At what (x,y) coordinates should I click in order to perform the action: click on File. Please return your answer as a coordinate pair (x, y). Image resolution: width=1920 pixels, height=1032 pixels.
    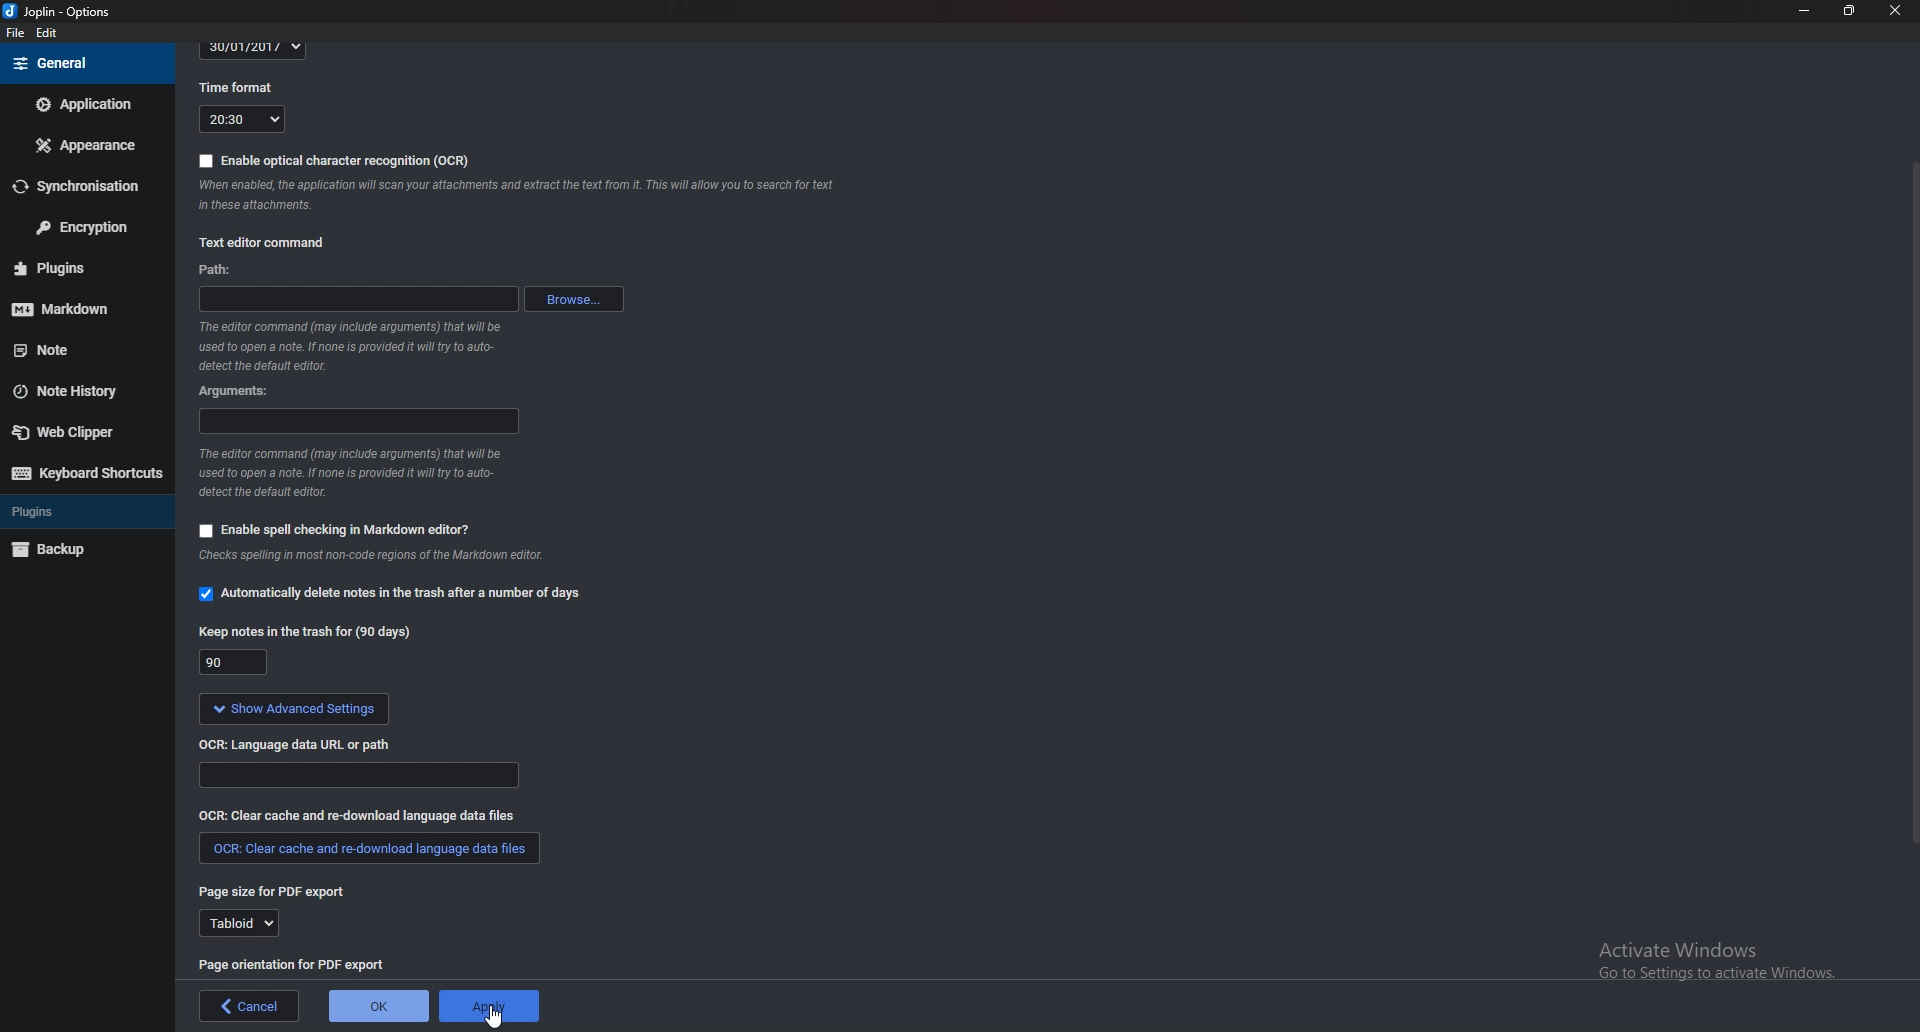
    Looking at the image, I should click on (17, 33).